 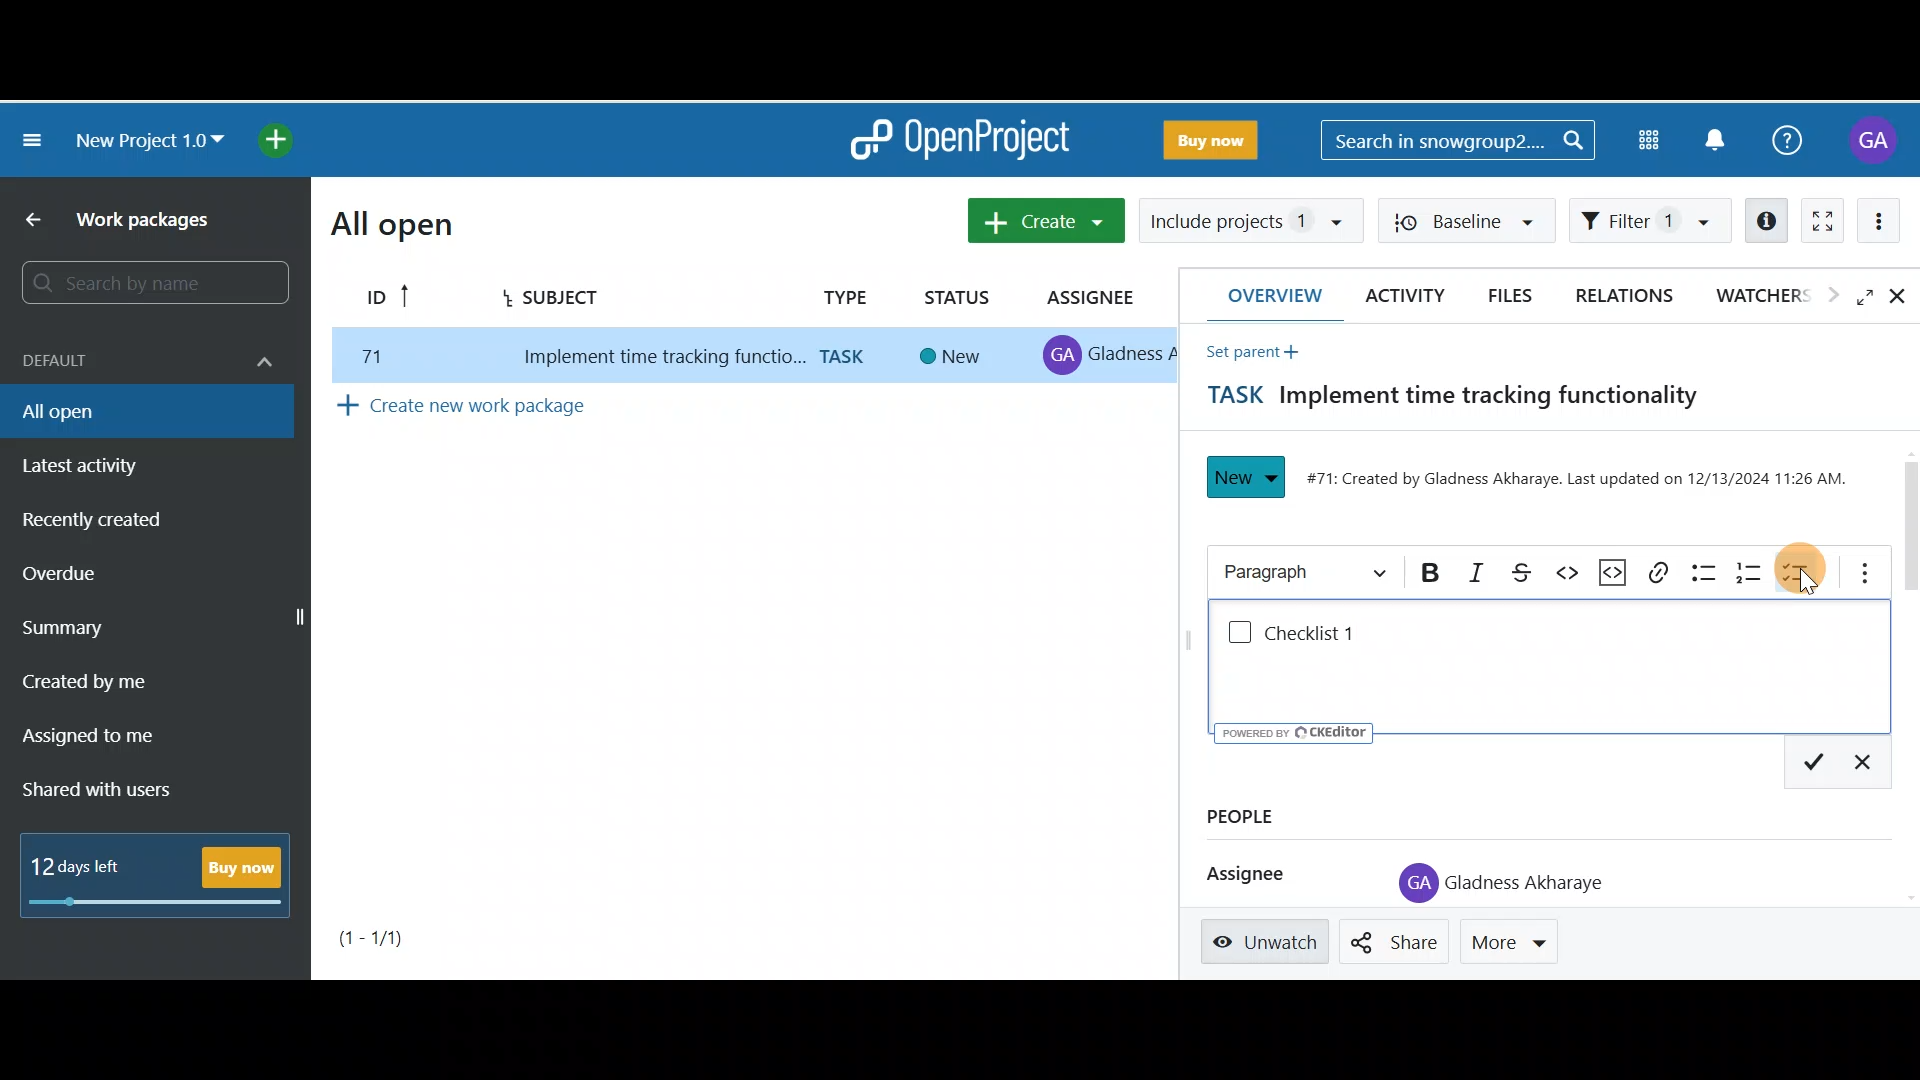 What do you see at coordinates (149, 283) in the screenshot?
I see `Search bar` at bounding box center [149, 283].